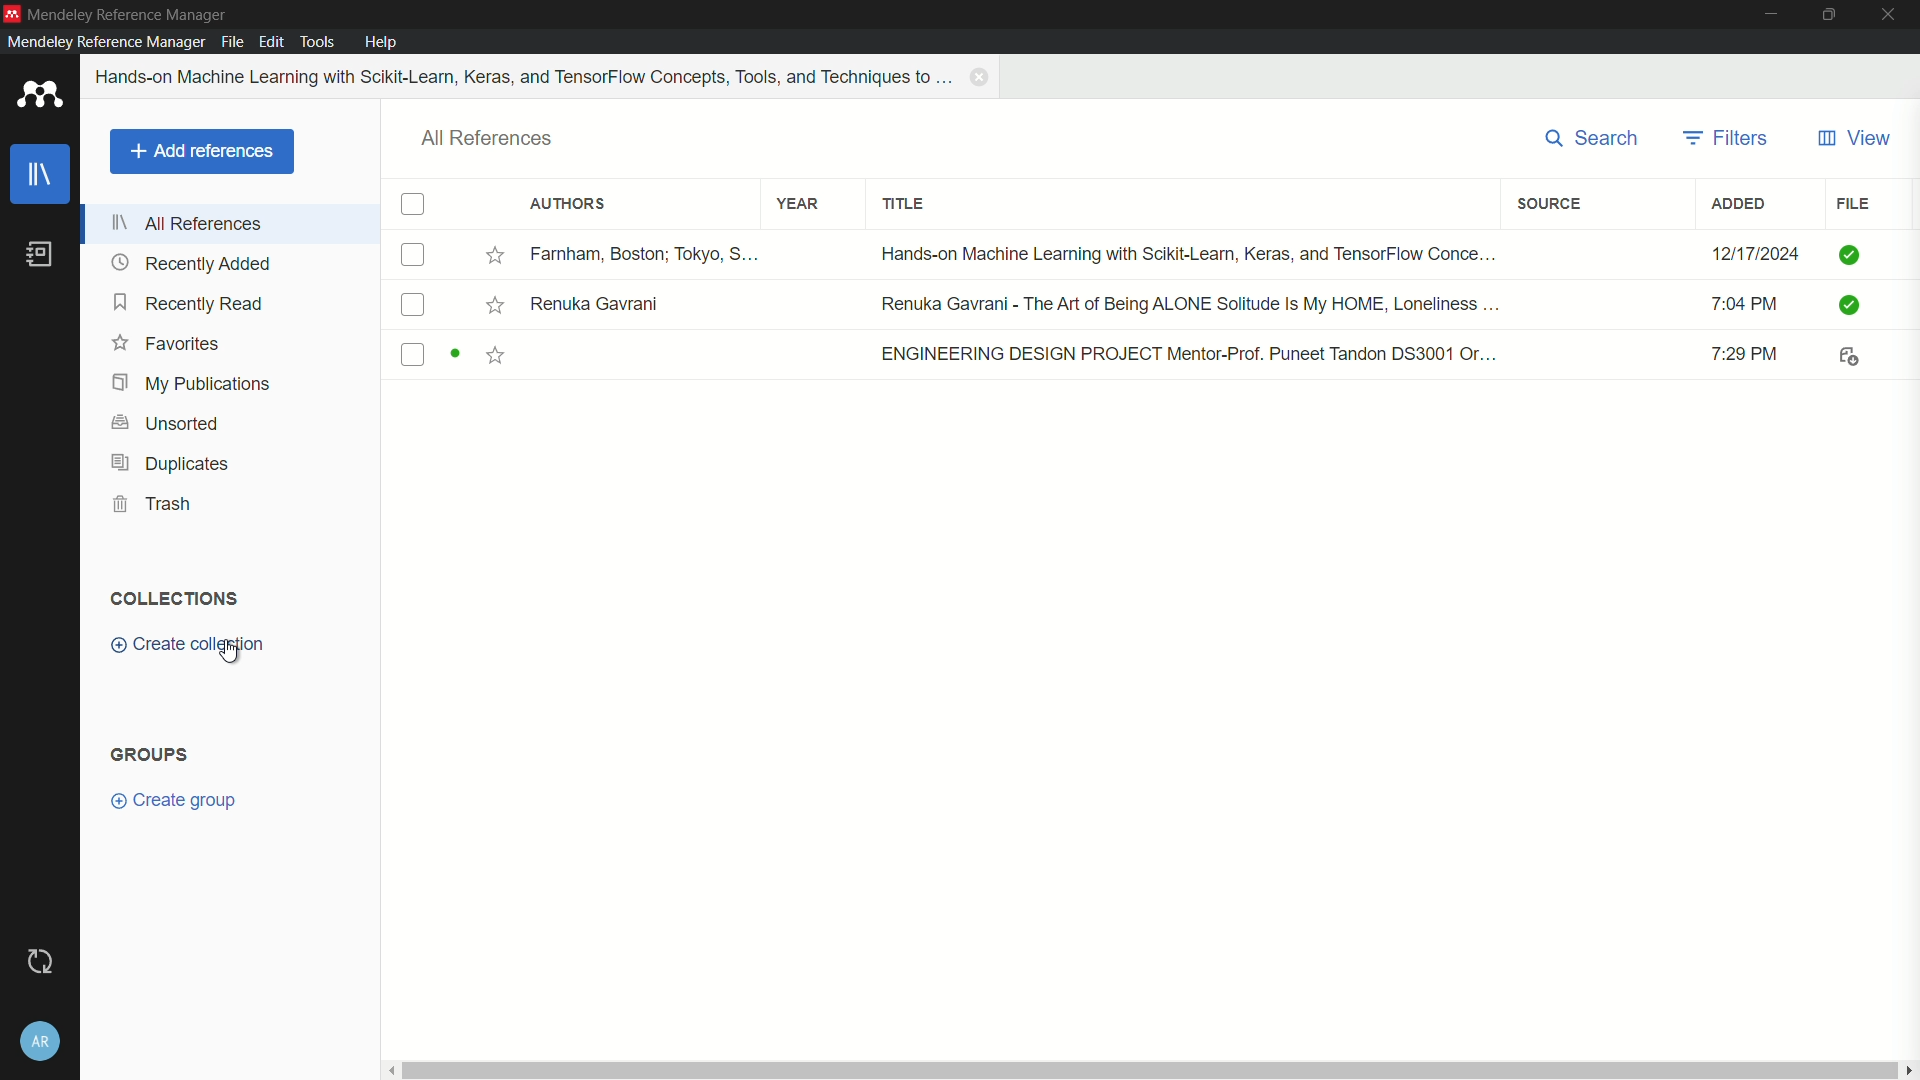  Describe the element at coordinates (39, 255) in the screenshot. I see `book` at that location.